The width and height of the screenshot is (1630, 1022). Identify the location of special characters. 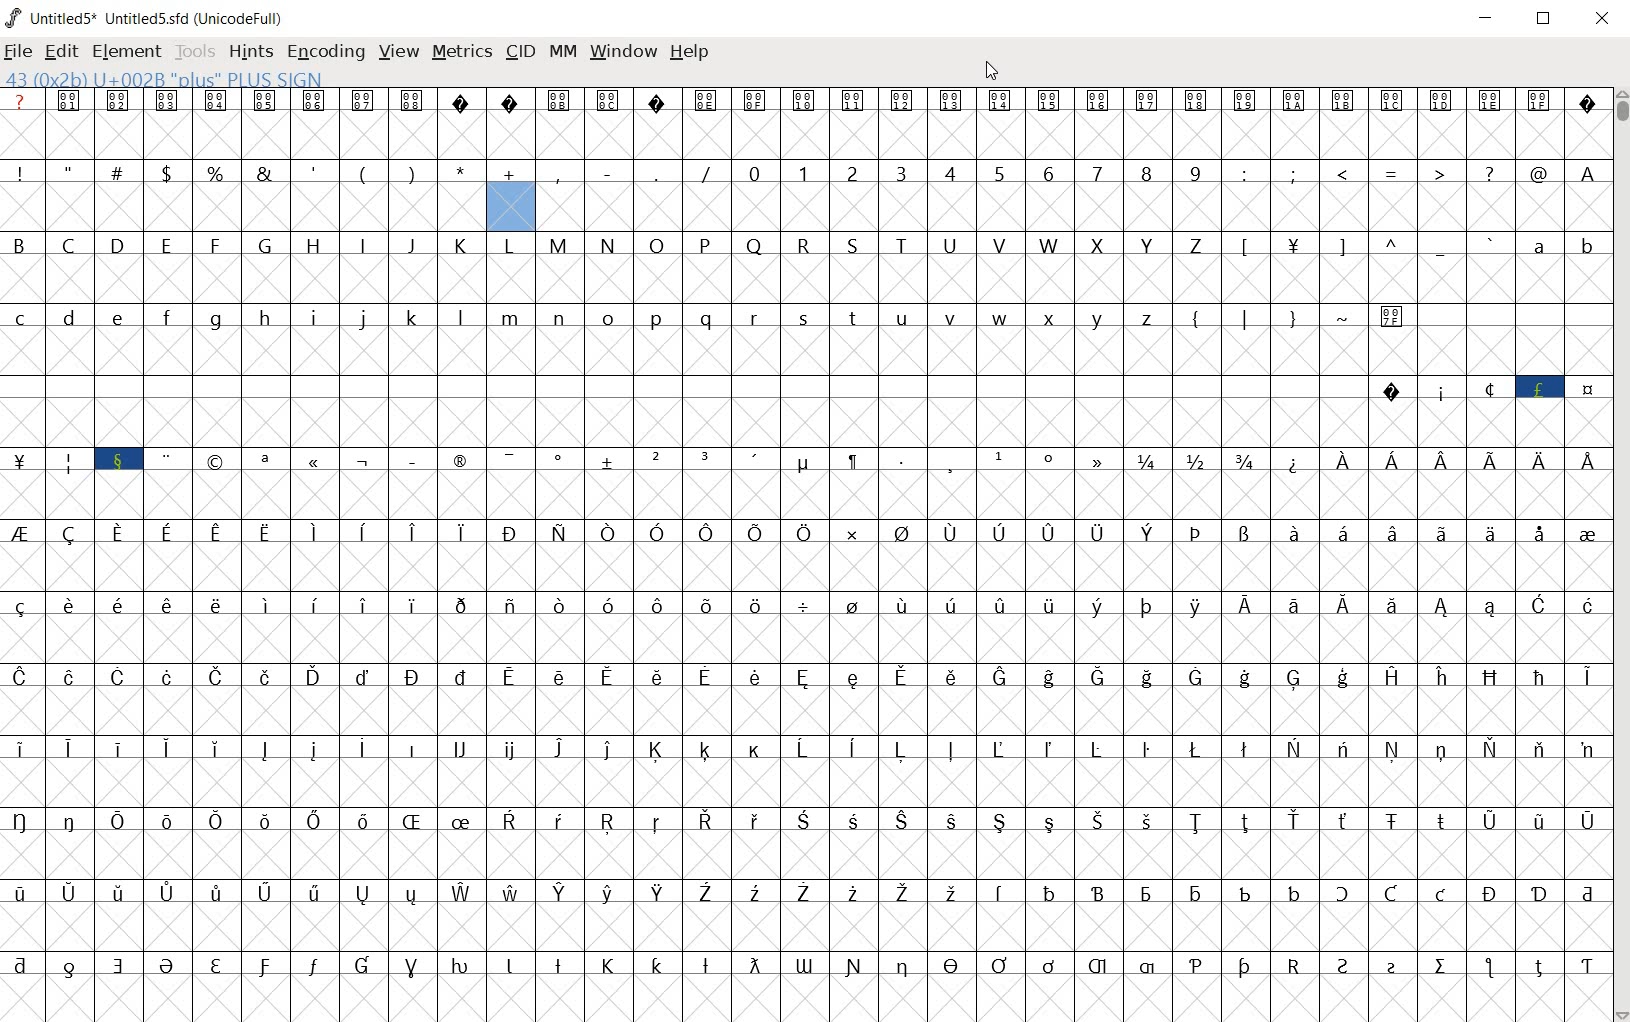
(1487, 412).